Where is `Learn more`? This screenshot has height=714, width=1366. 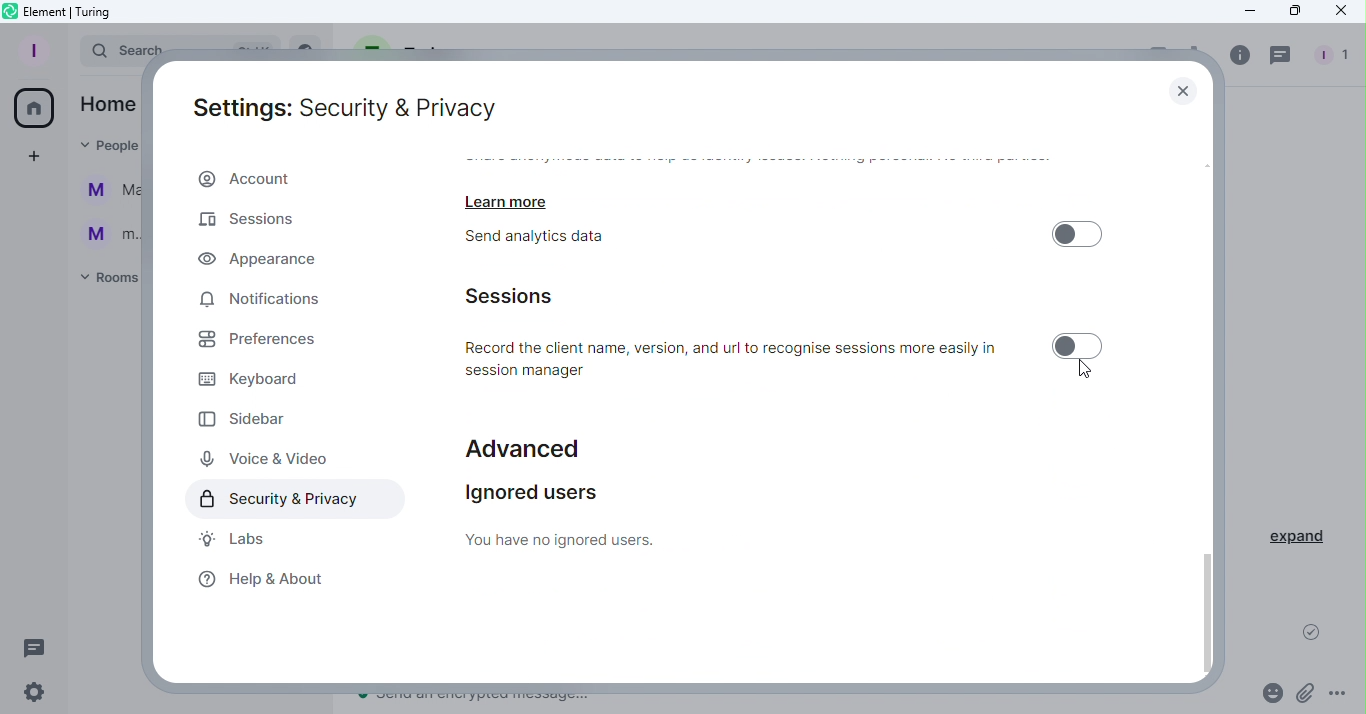 Learn more is located at coordinates (514, 197).